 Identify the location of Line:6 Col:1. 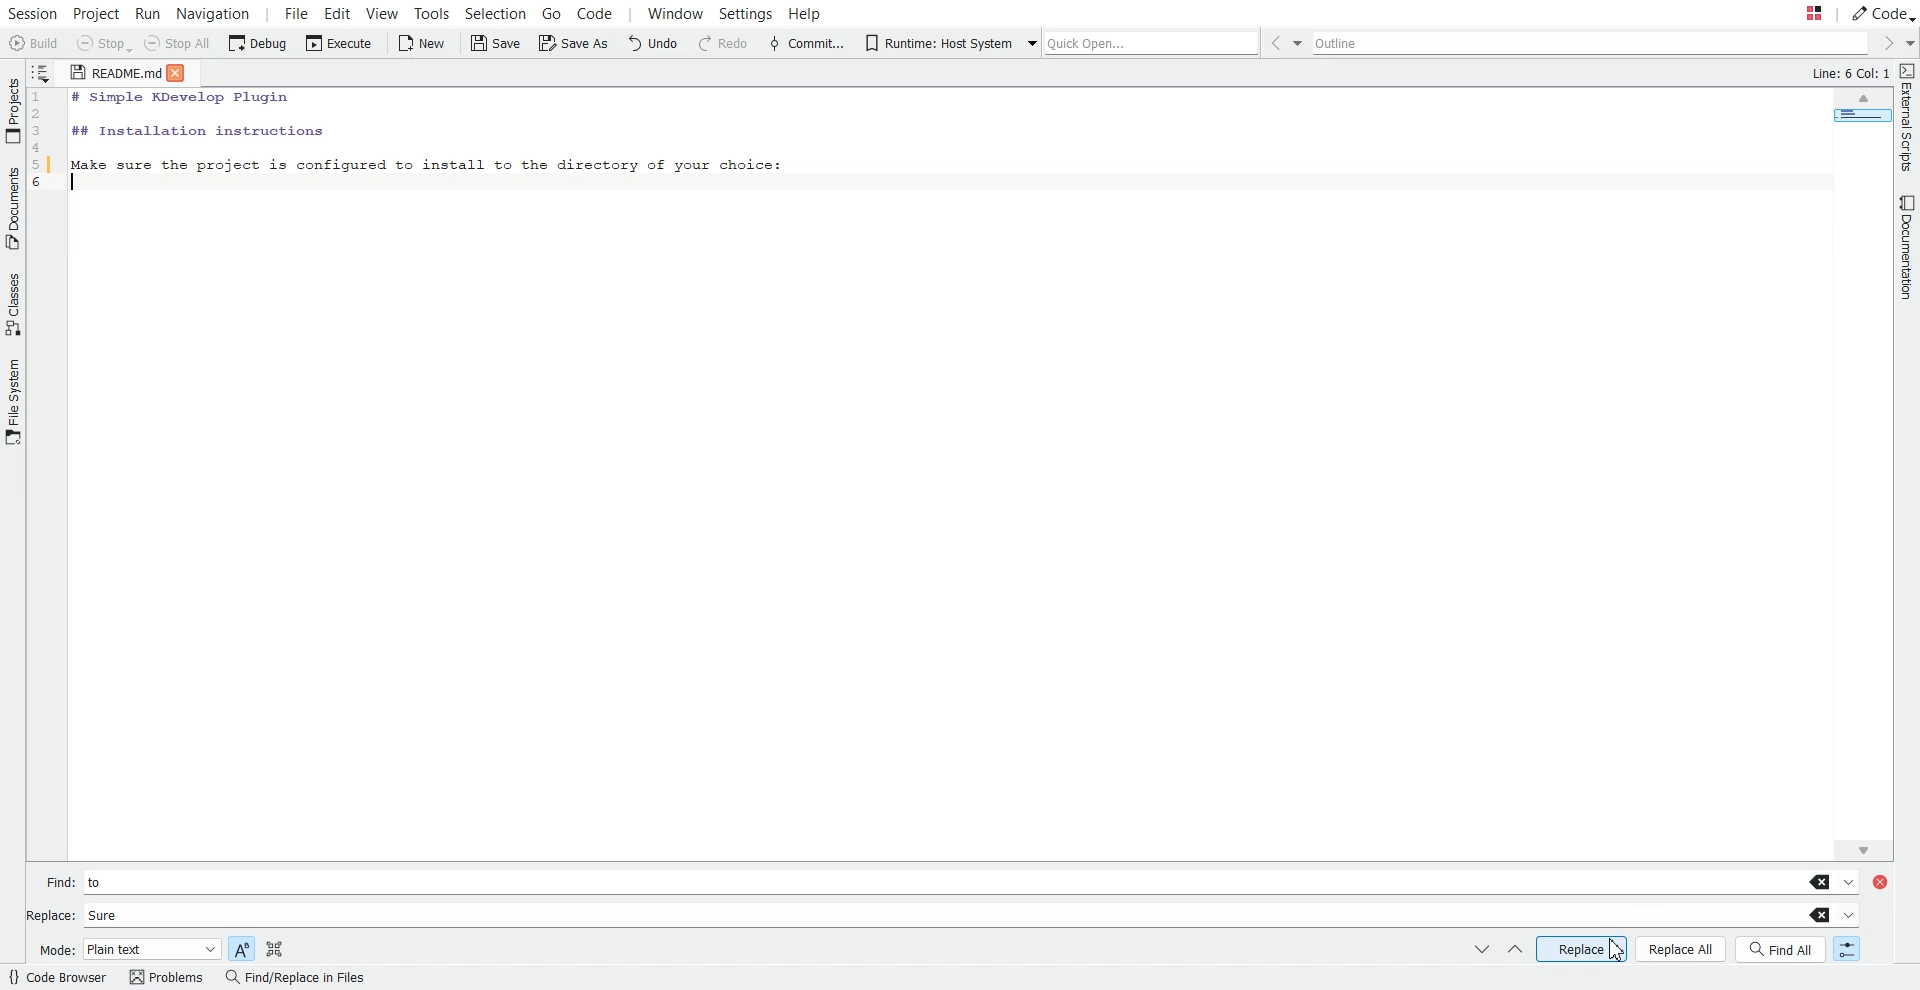
(1847, 74).